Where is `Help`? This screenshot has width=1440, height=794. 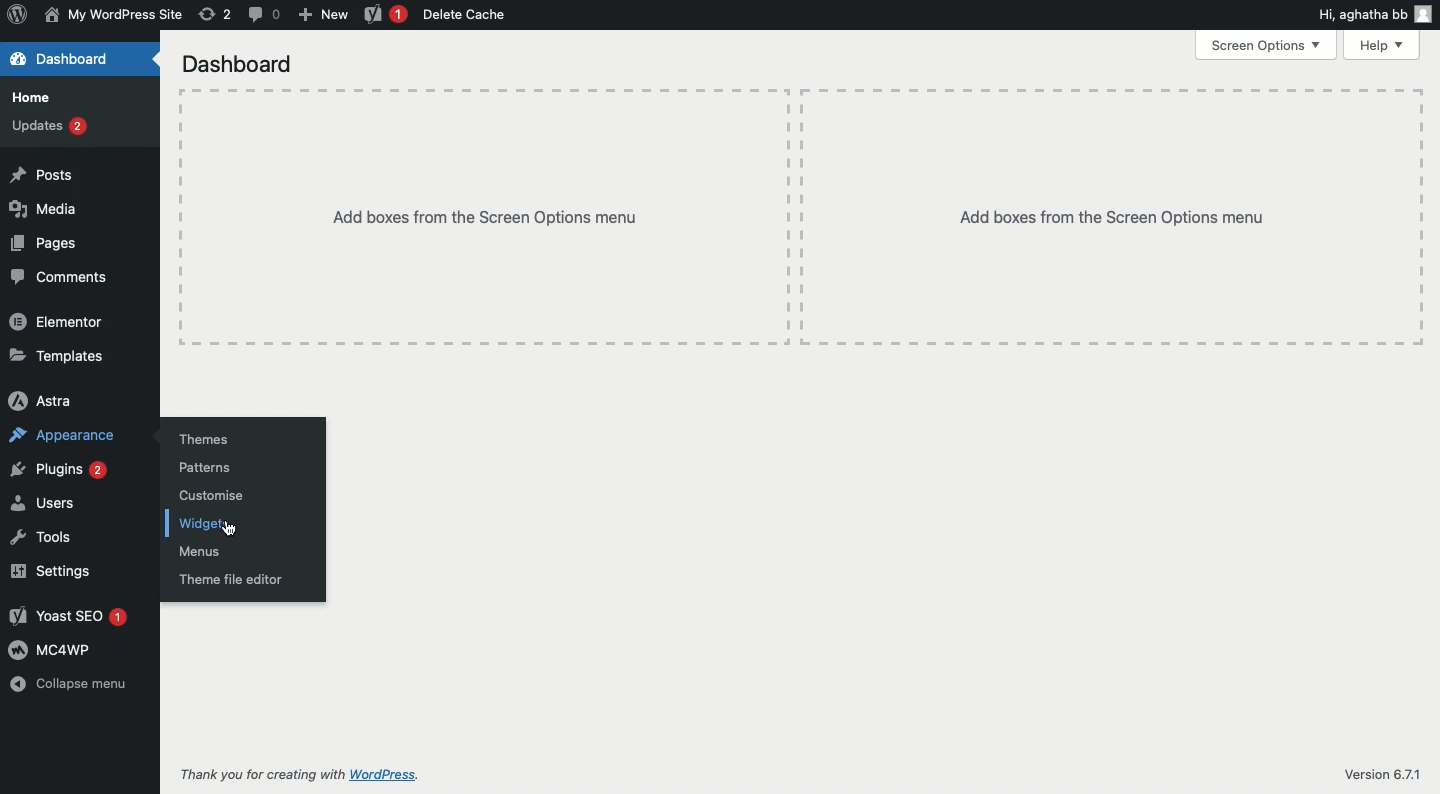
Help is located at coordinates (1383, 45).